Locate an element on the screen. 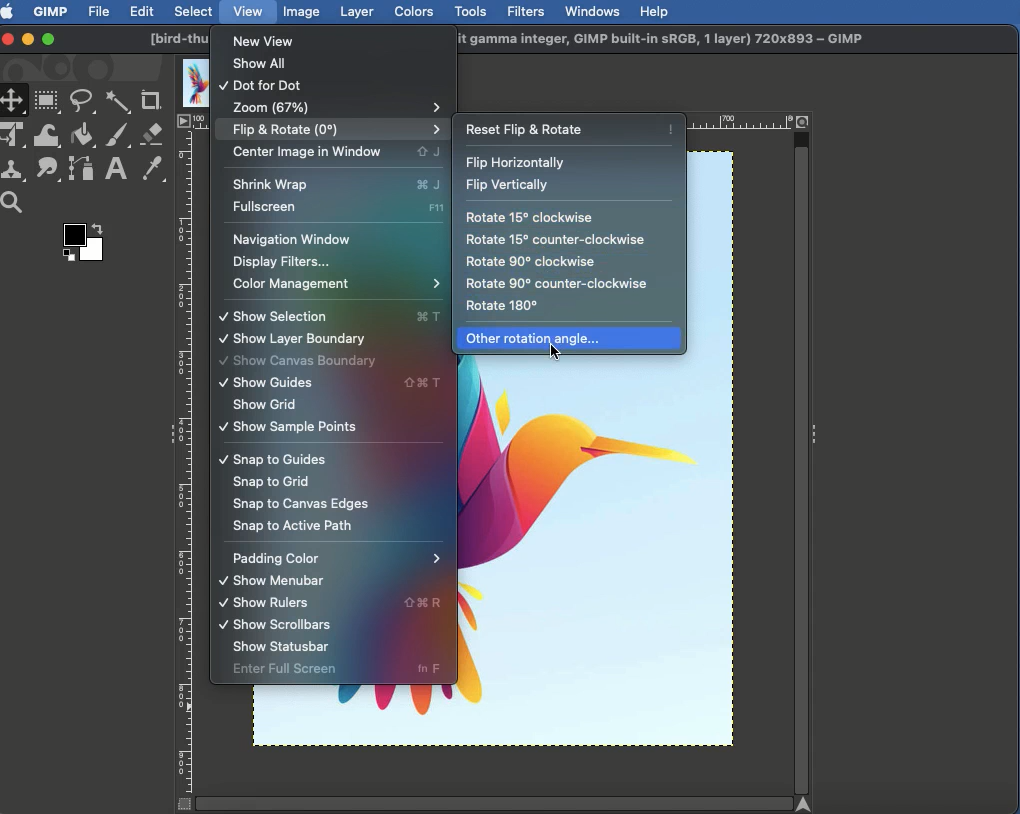 The image size is (1020, 814). Navigate the image display is located at coordinates (807, 805).